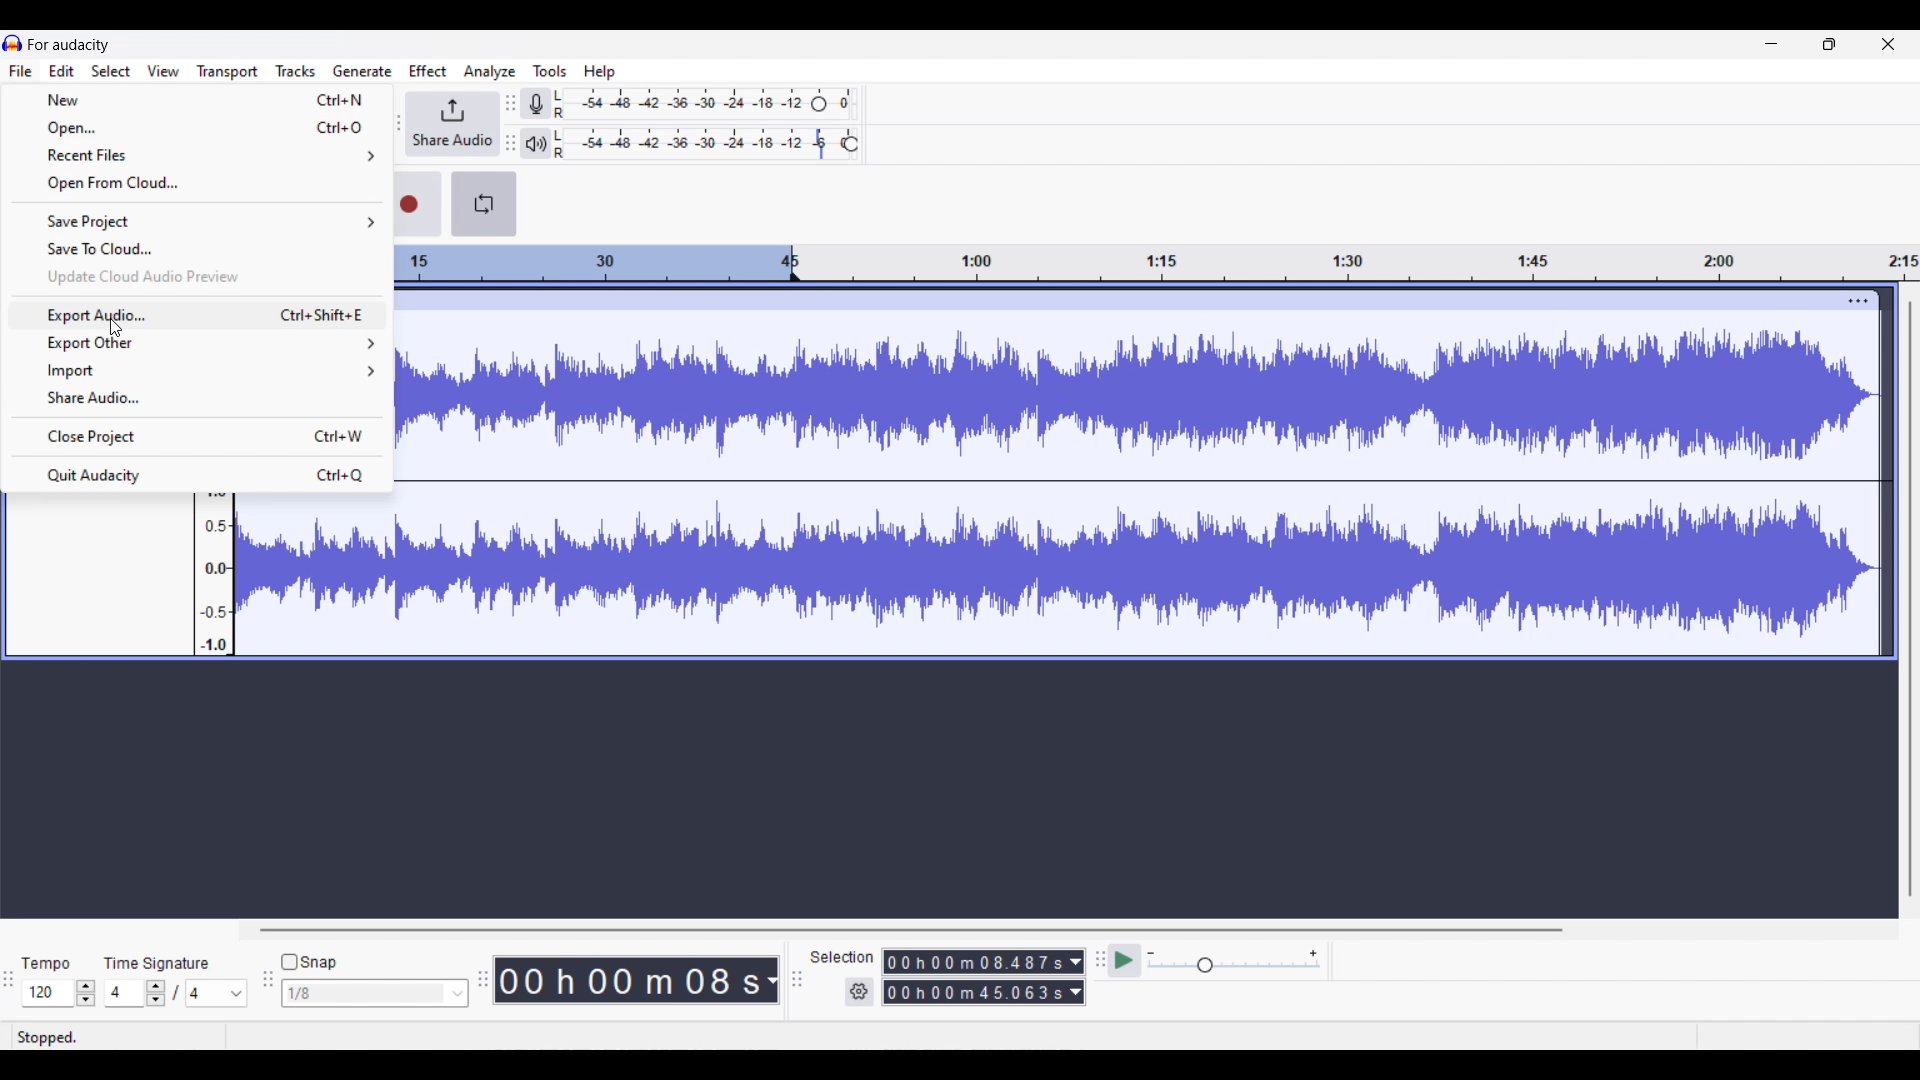  What do you see at coordinates (47, 1037) in the screenshot?
I see `Current status of track` at bounding box center [47, 1037].